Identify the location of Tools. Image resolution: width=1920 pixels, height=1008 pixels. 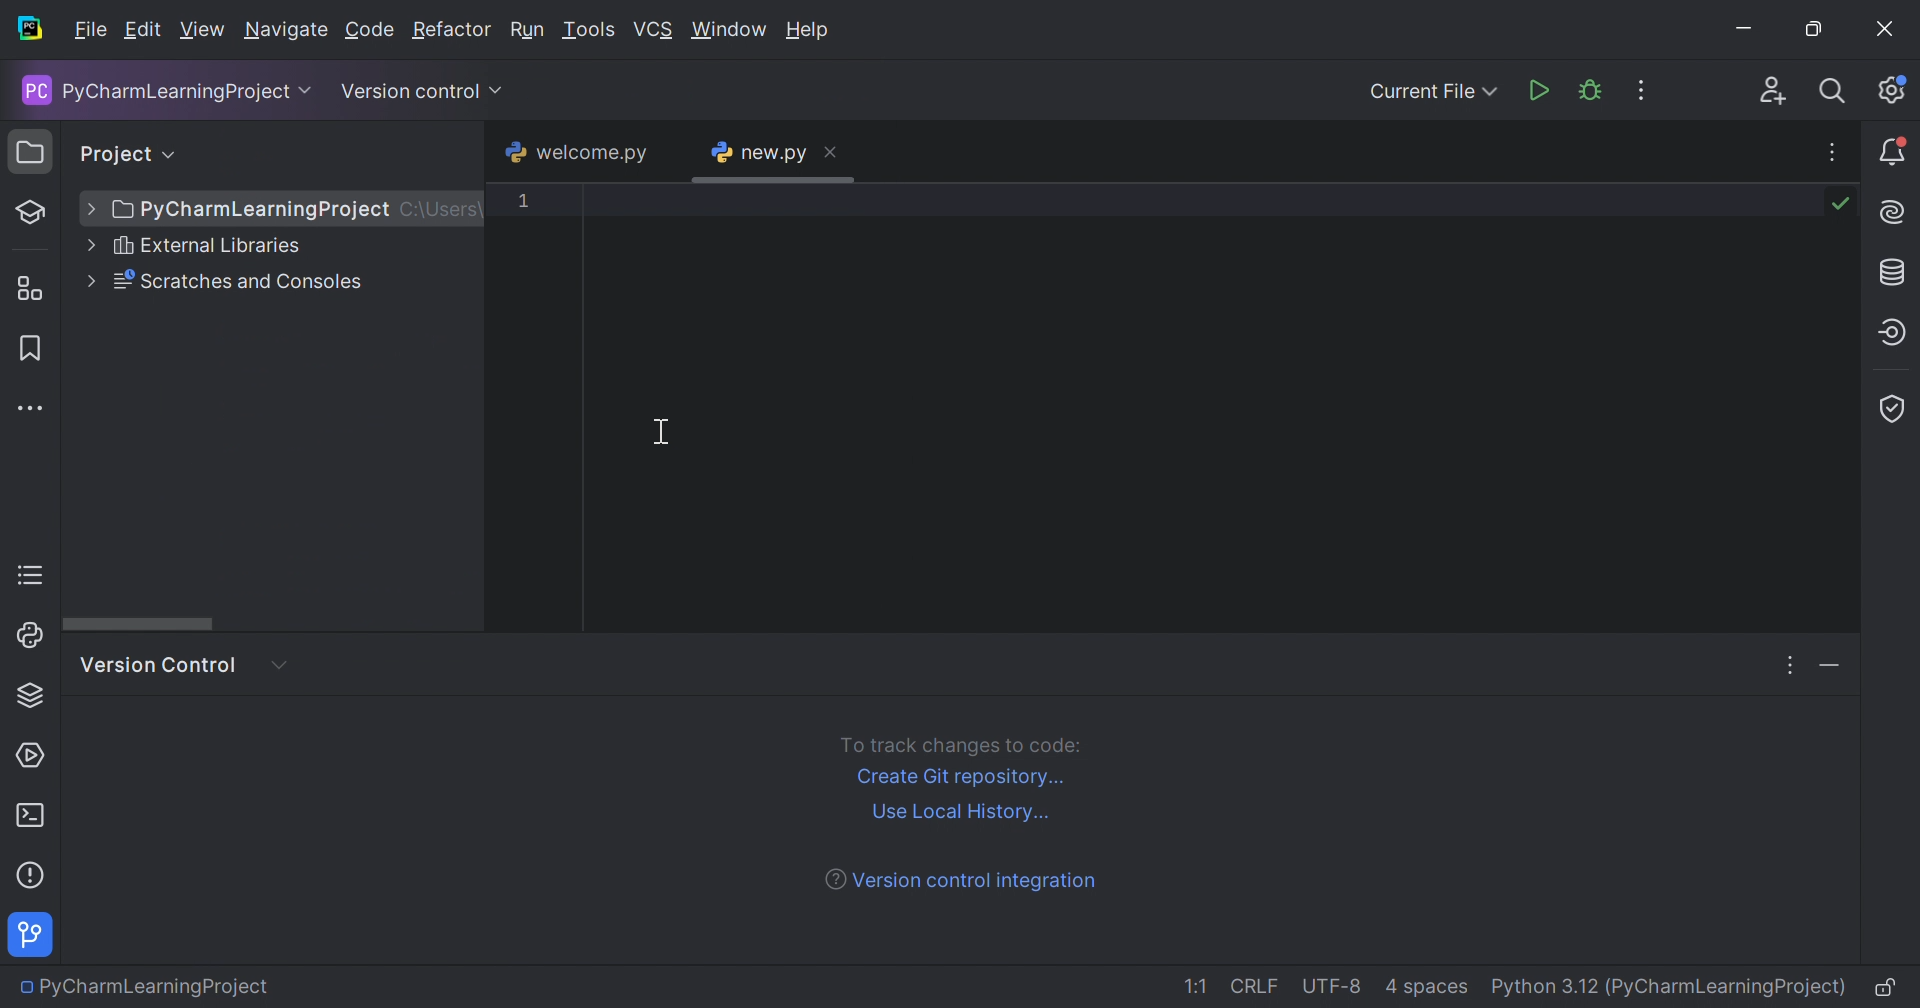
(589, 32).